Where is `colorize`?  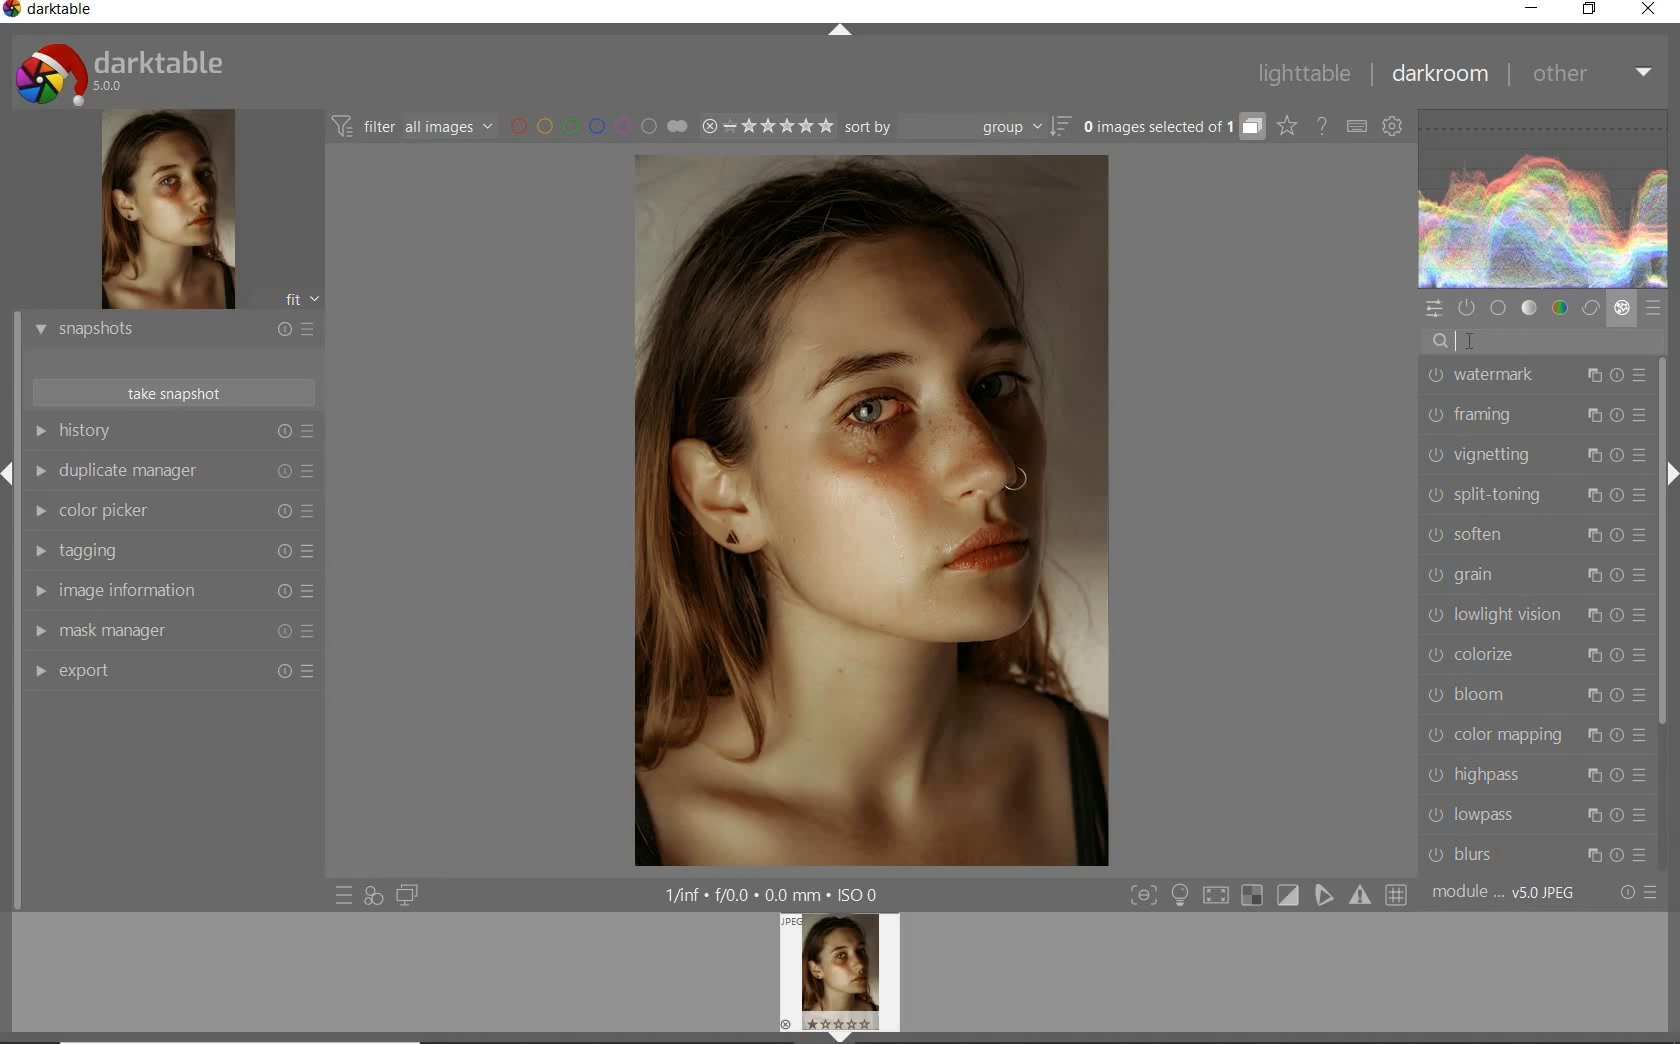
colorize is located at coordinates (1533, 653).